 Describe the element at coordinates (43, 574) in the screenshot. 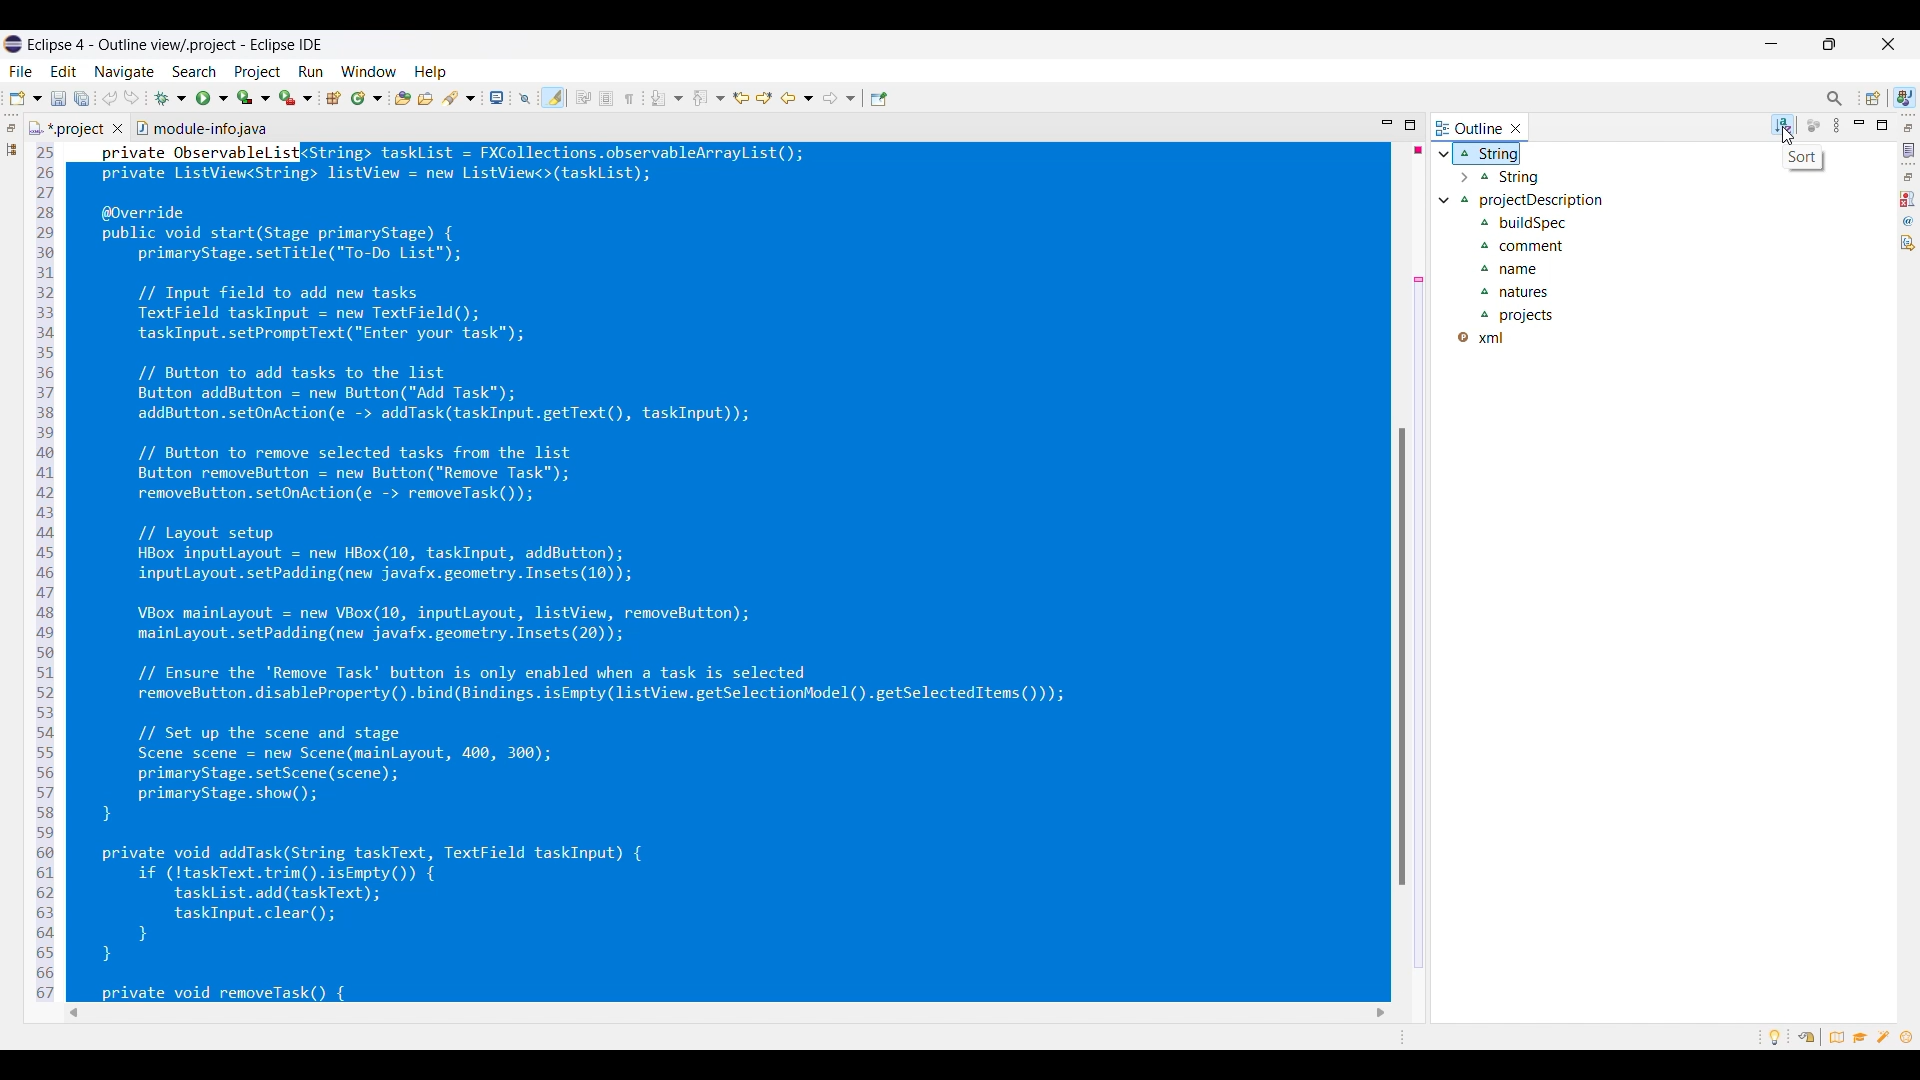

I see `line   number` at that location.